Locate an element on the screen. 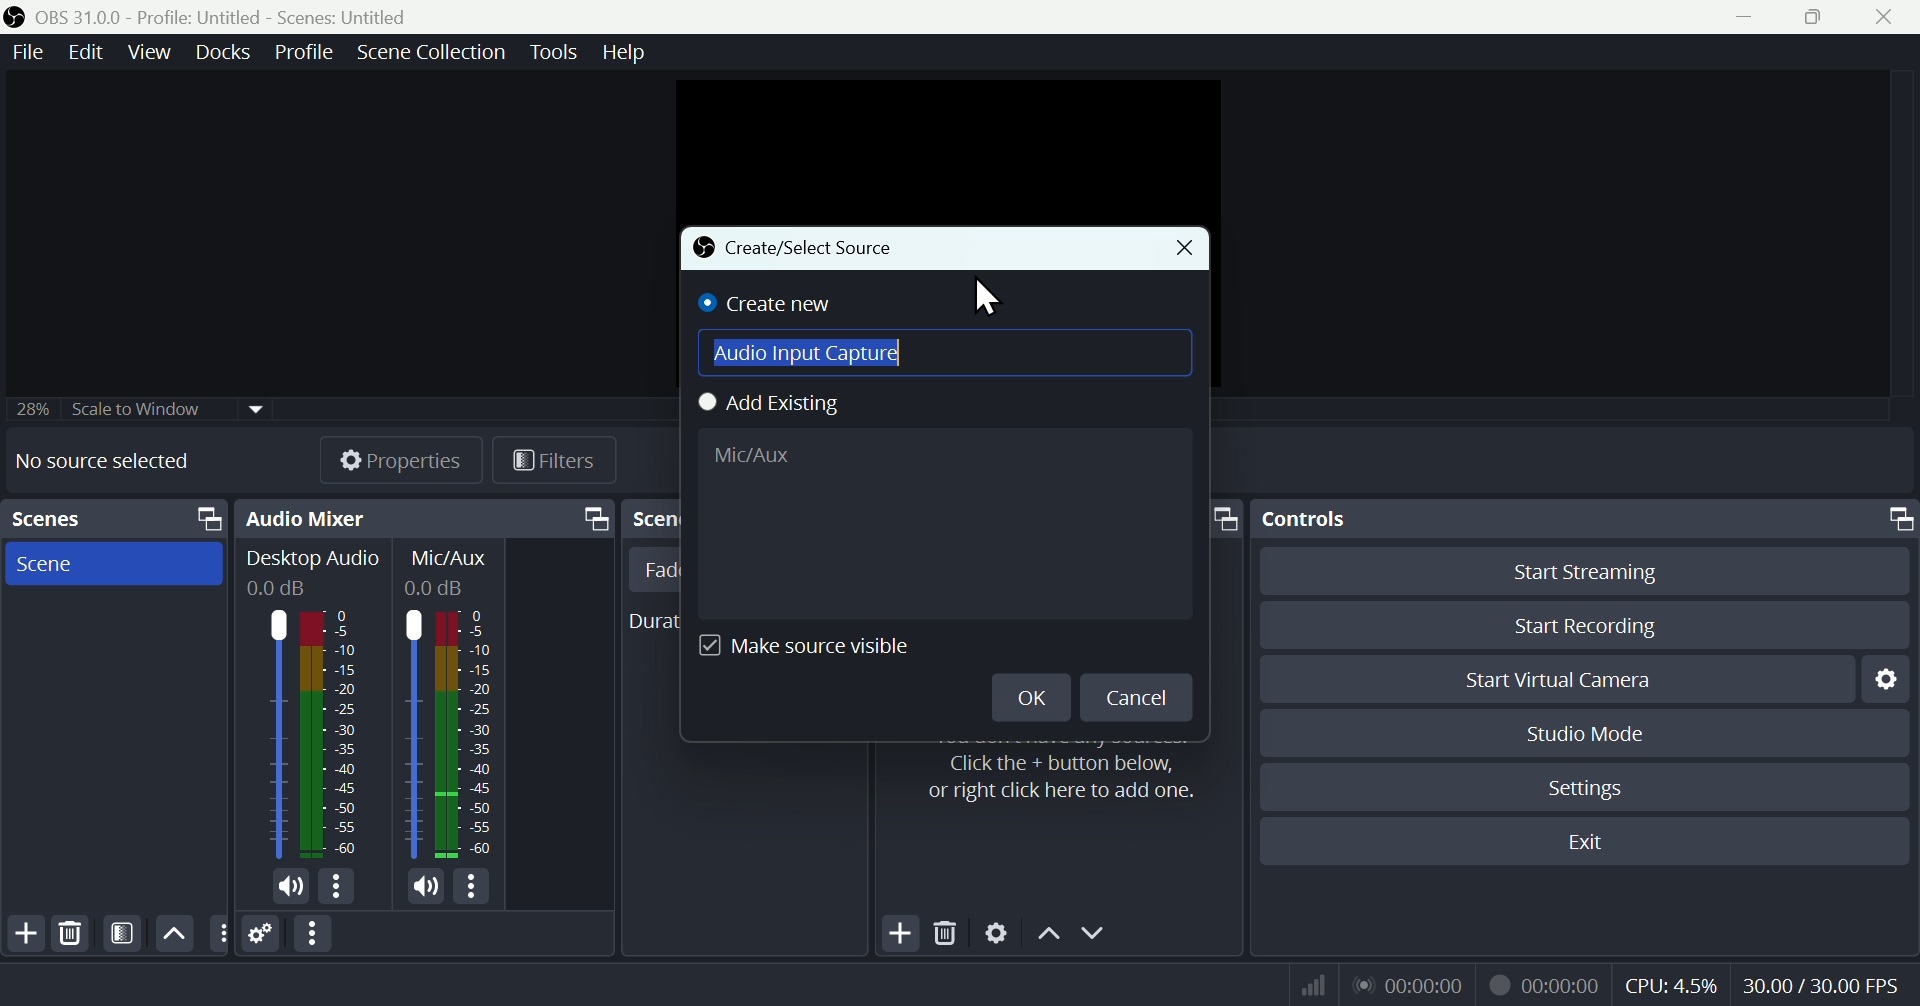 Image resolution: width=1920 pixels, height=1006 pixels. OBS 31.0 .0 profile: untitled scenes: untitled is located at coordinates (234, 17).